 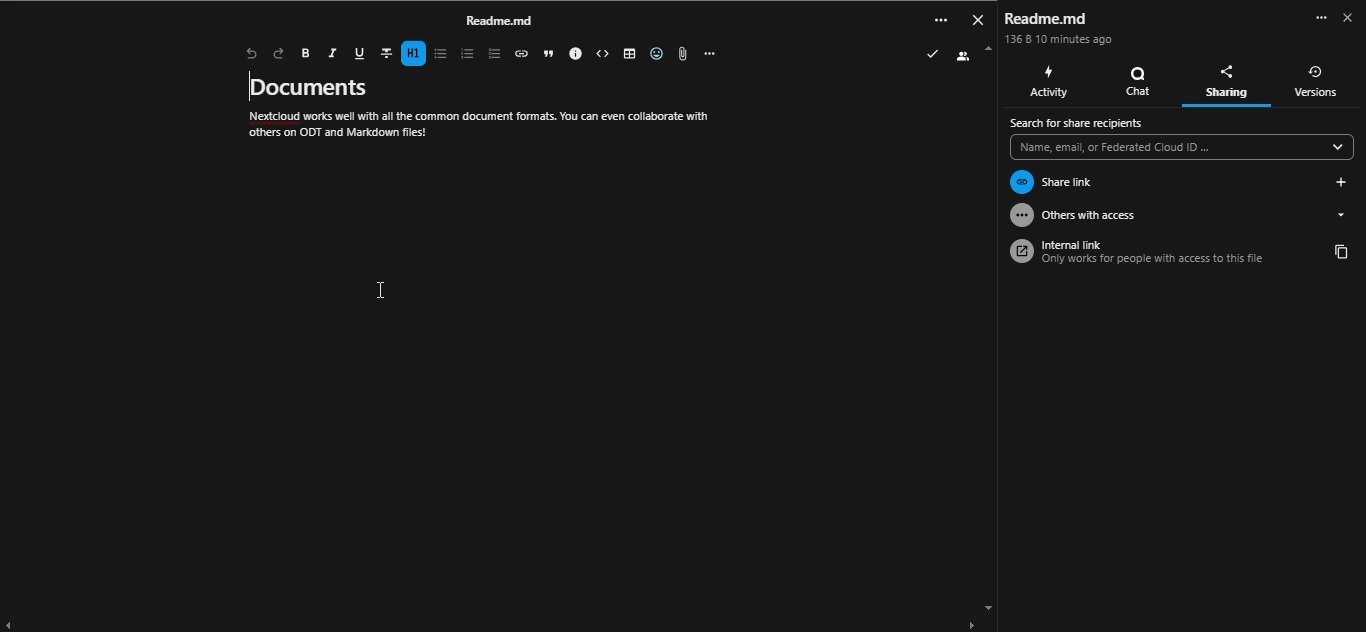 What do you see at coordinates (1338, 147) in the screenshot?
I see `drop down` at bounding box center [1338, 147].